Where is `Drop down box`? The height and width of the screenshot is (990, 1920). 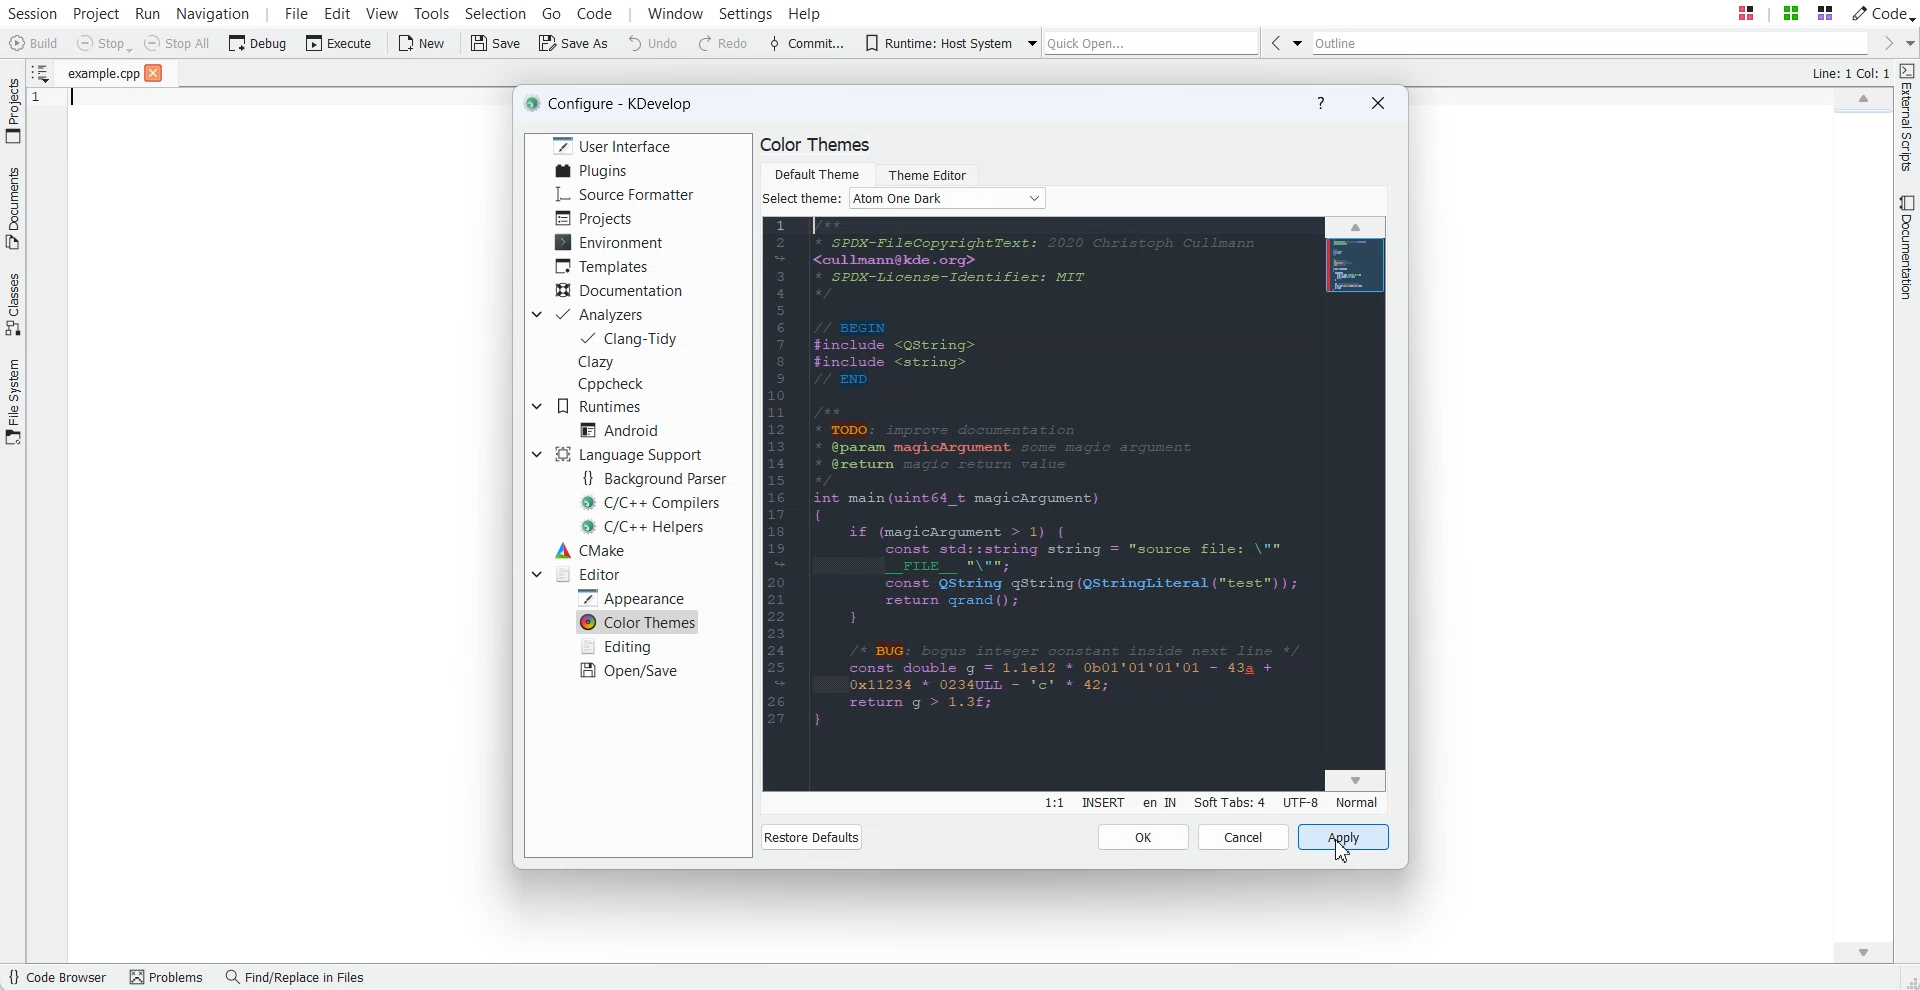
Drop down box is located at coordinates (536, 454).